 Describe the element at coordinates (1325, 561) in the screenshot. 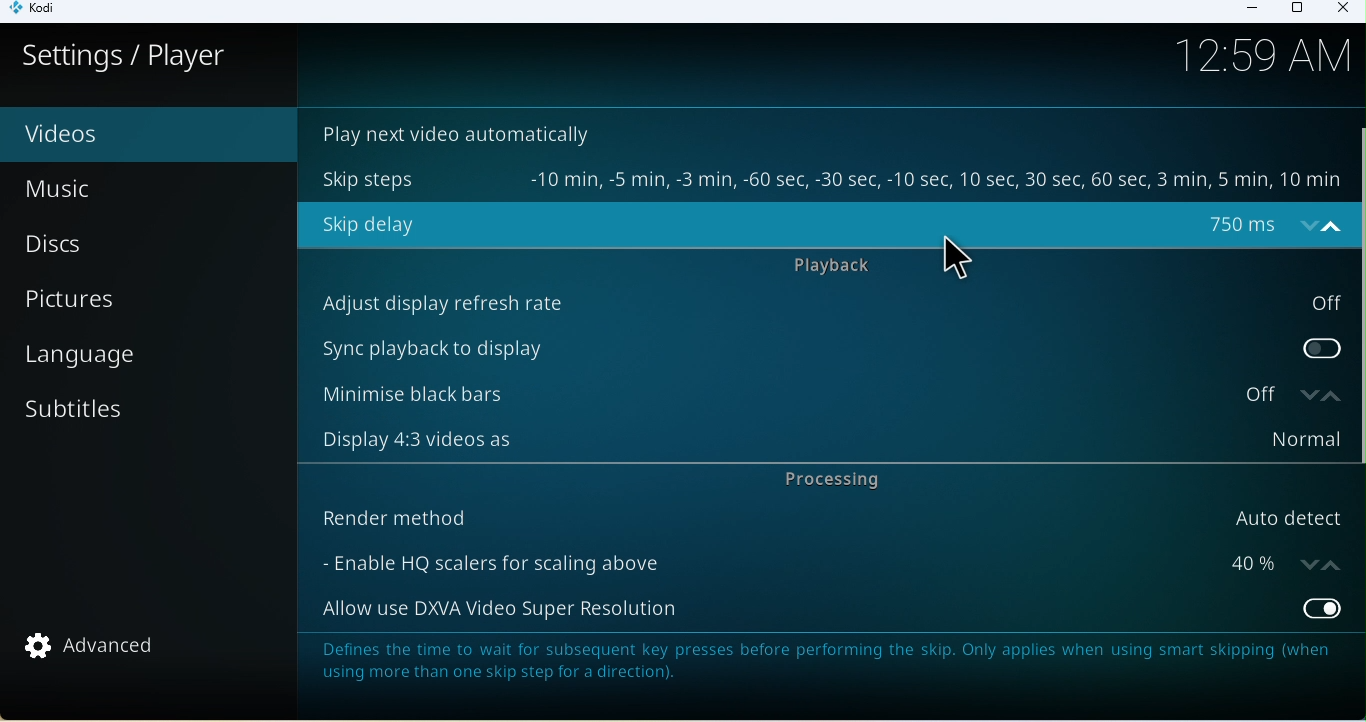

I see `increase/decrease` at that location.